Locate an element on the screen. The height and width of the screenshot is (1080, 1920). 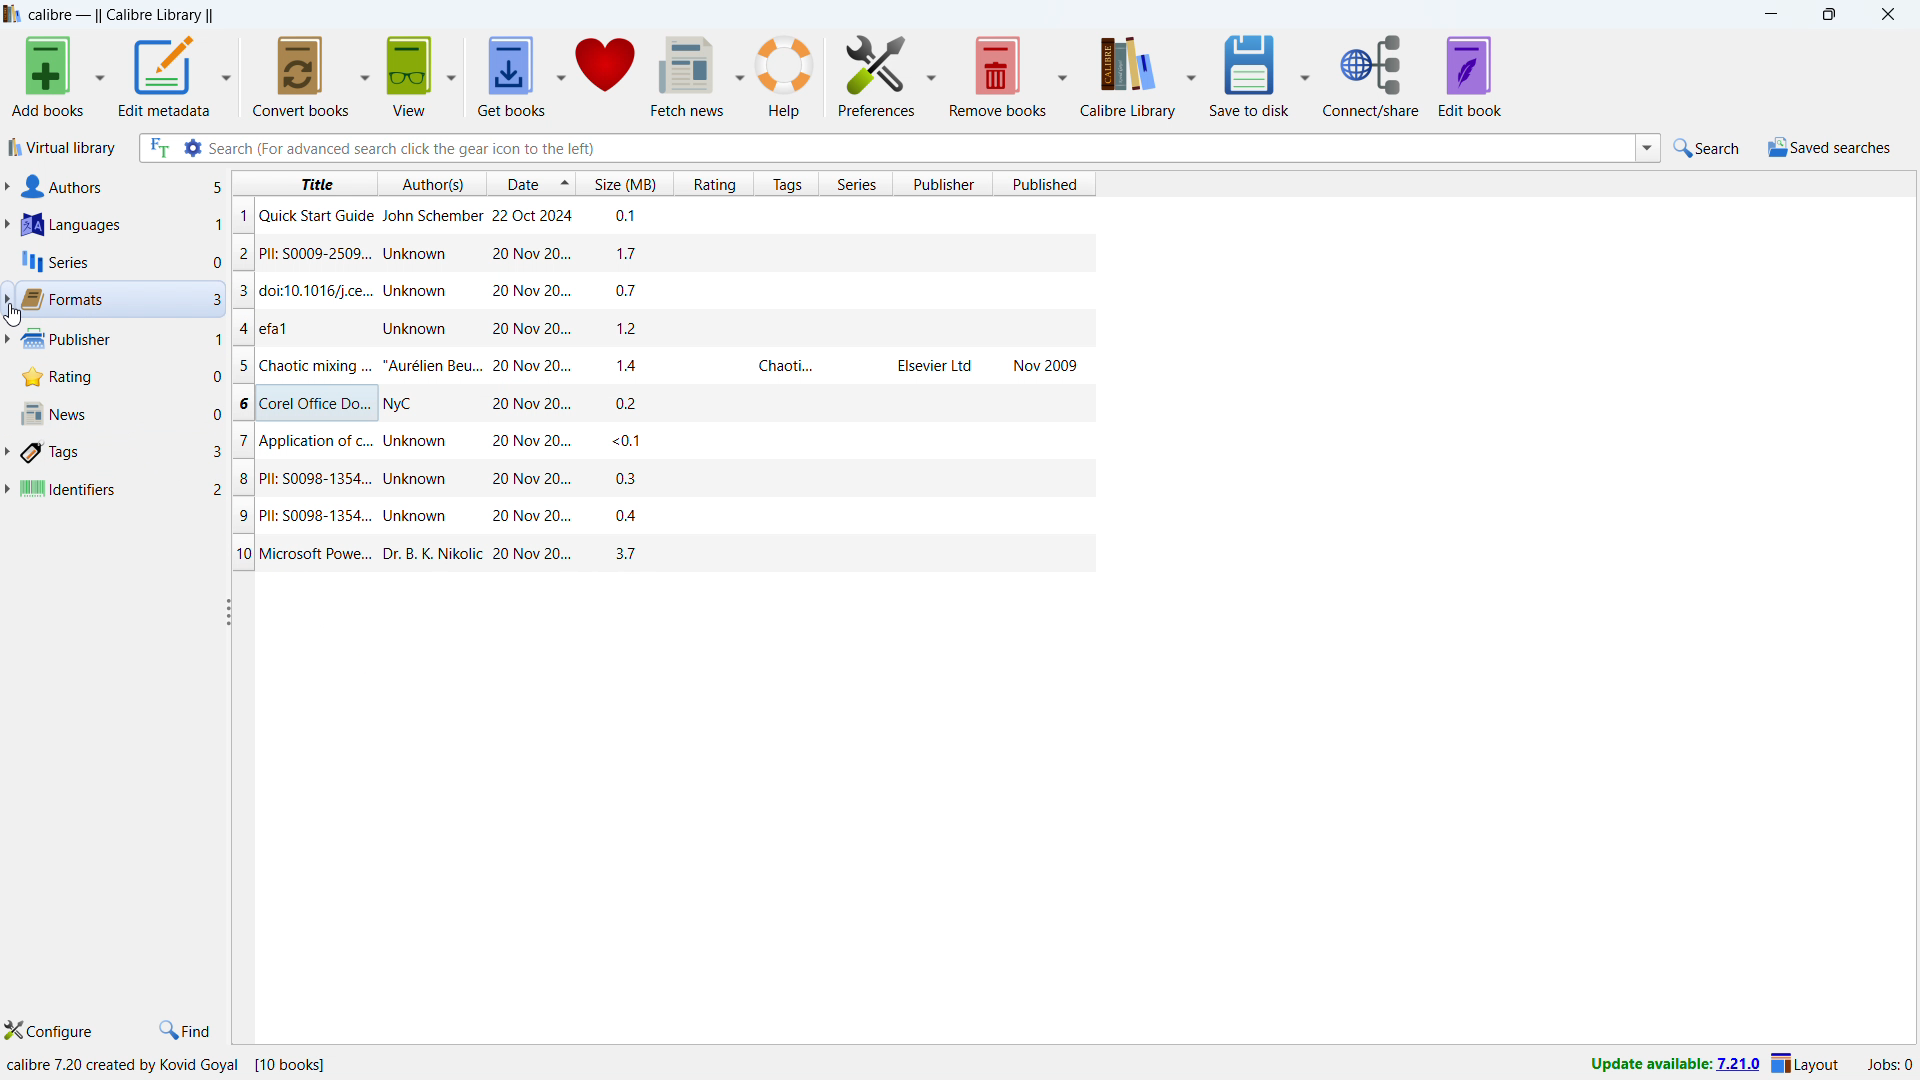
convert books is located at coordinates (303, 76).